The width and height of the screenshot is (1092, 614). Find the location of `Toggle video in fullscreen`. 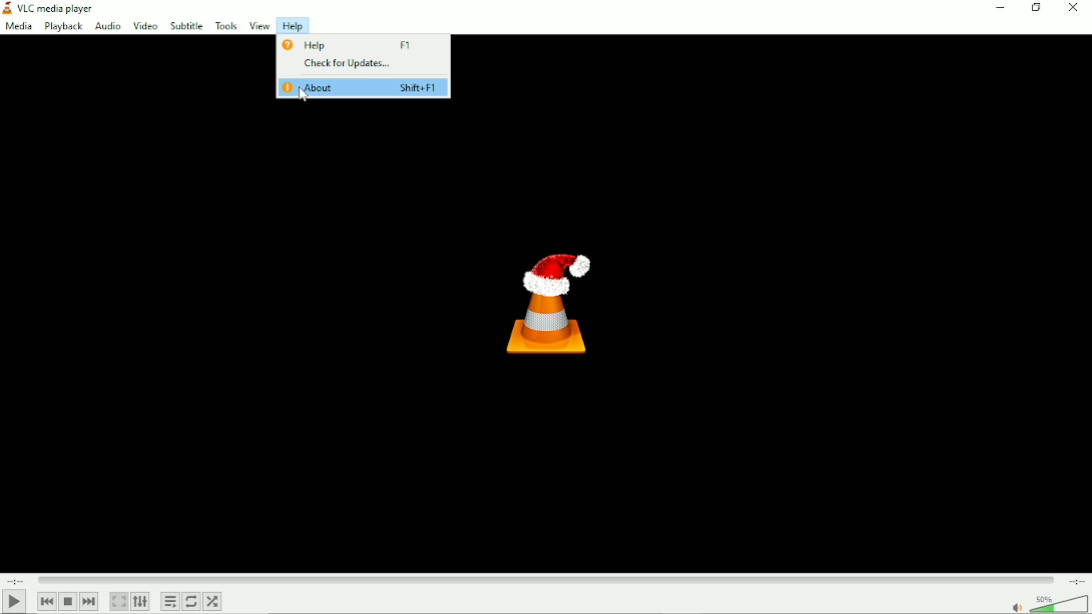

Toggle video in fullscreen is located at coordinates (119, 601).